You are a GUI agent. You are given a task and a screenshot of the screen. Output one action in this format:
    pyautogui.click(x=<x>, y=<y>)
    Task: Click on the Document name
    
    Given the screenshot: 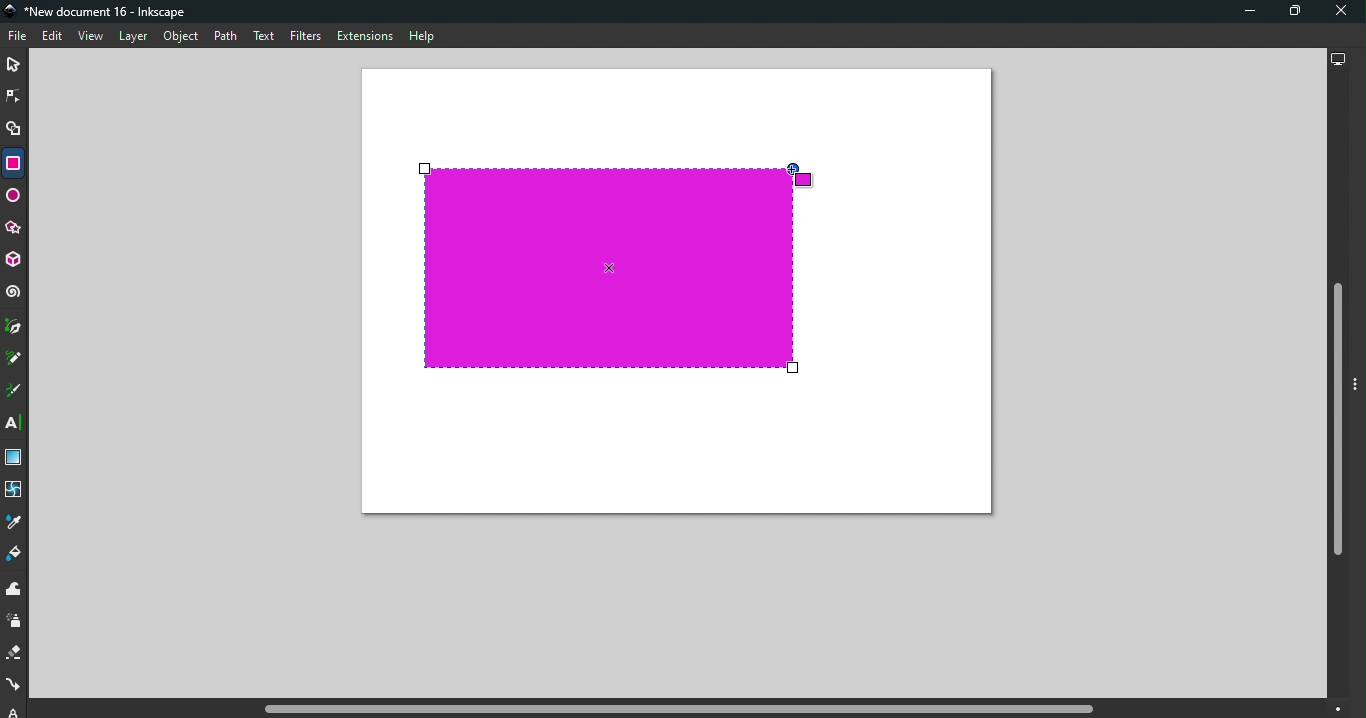 What is the action you would take?
    pyautogui.click(x=100, y=12)
    